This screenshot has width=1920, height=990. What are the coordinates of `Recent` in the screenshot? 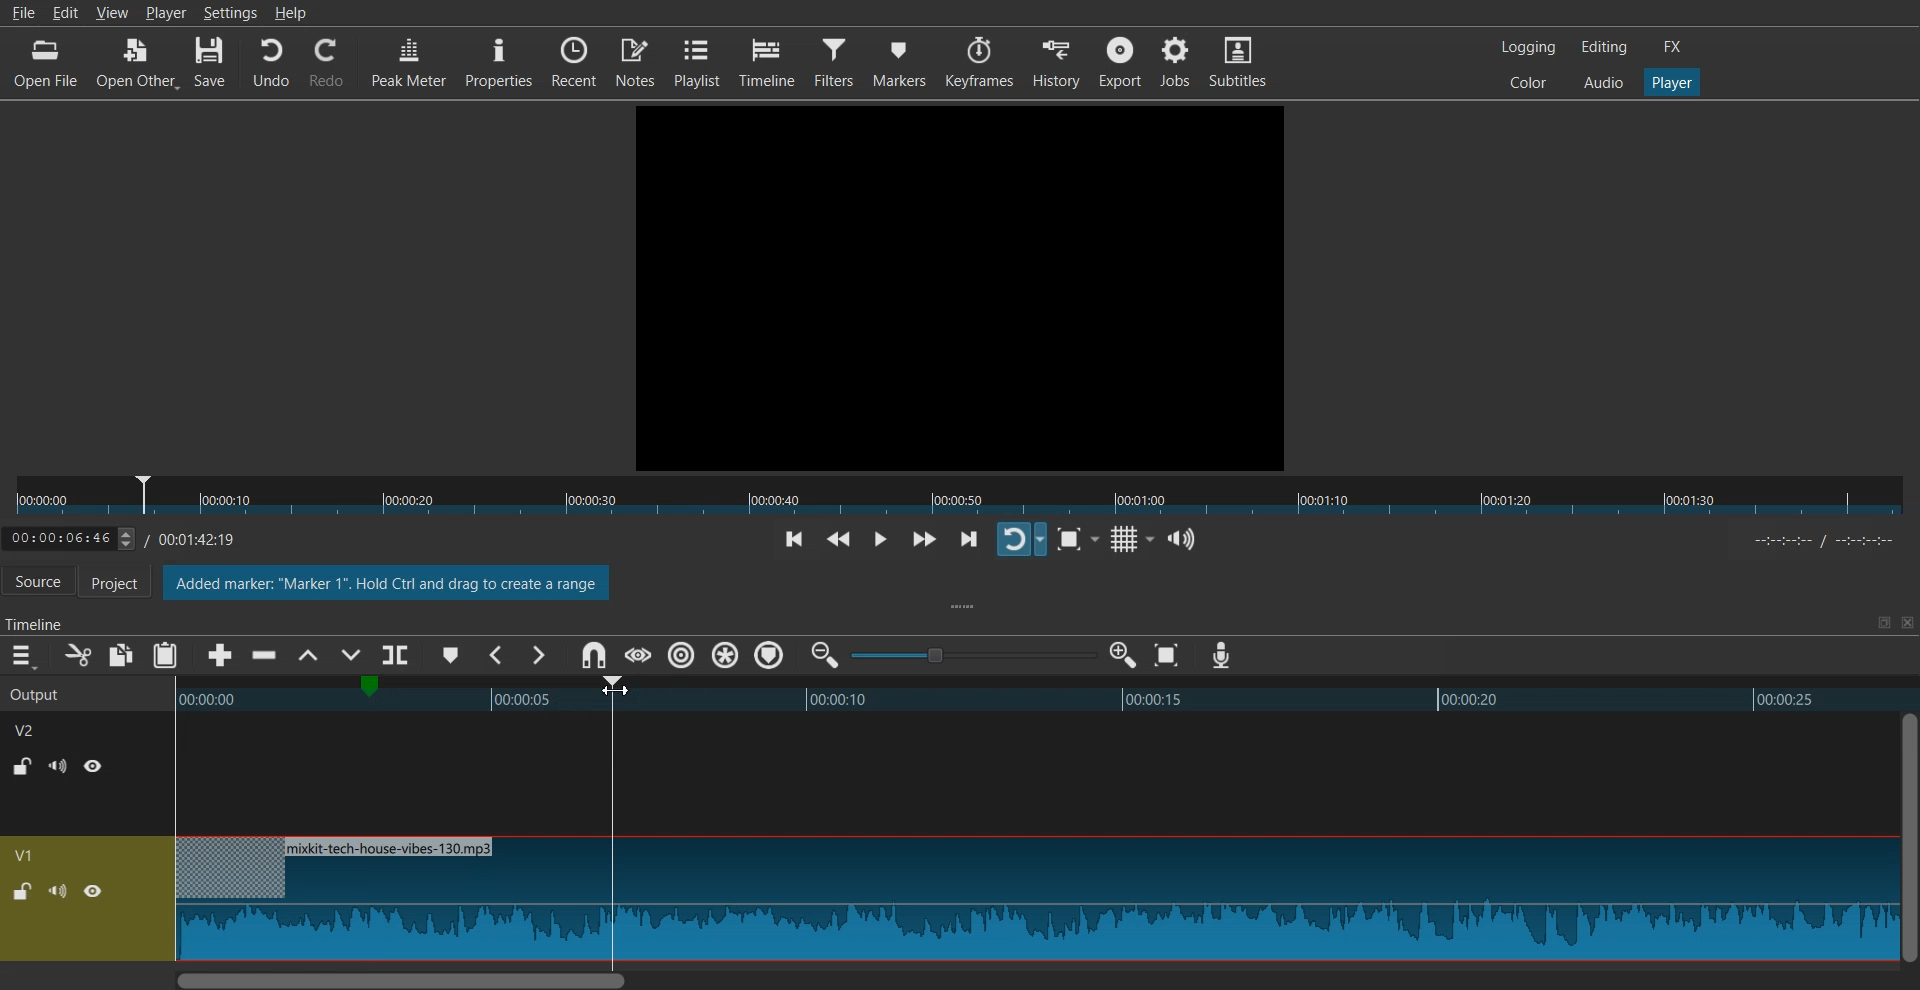 It's located at (574, 60).